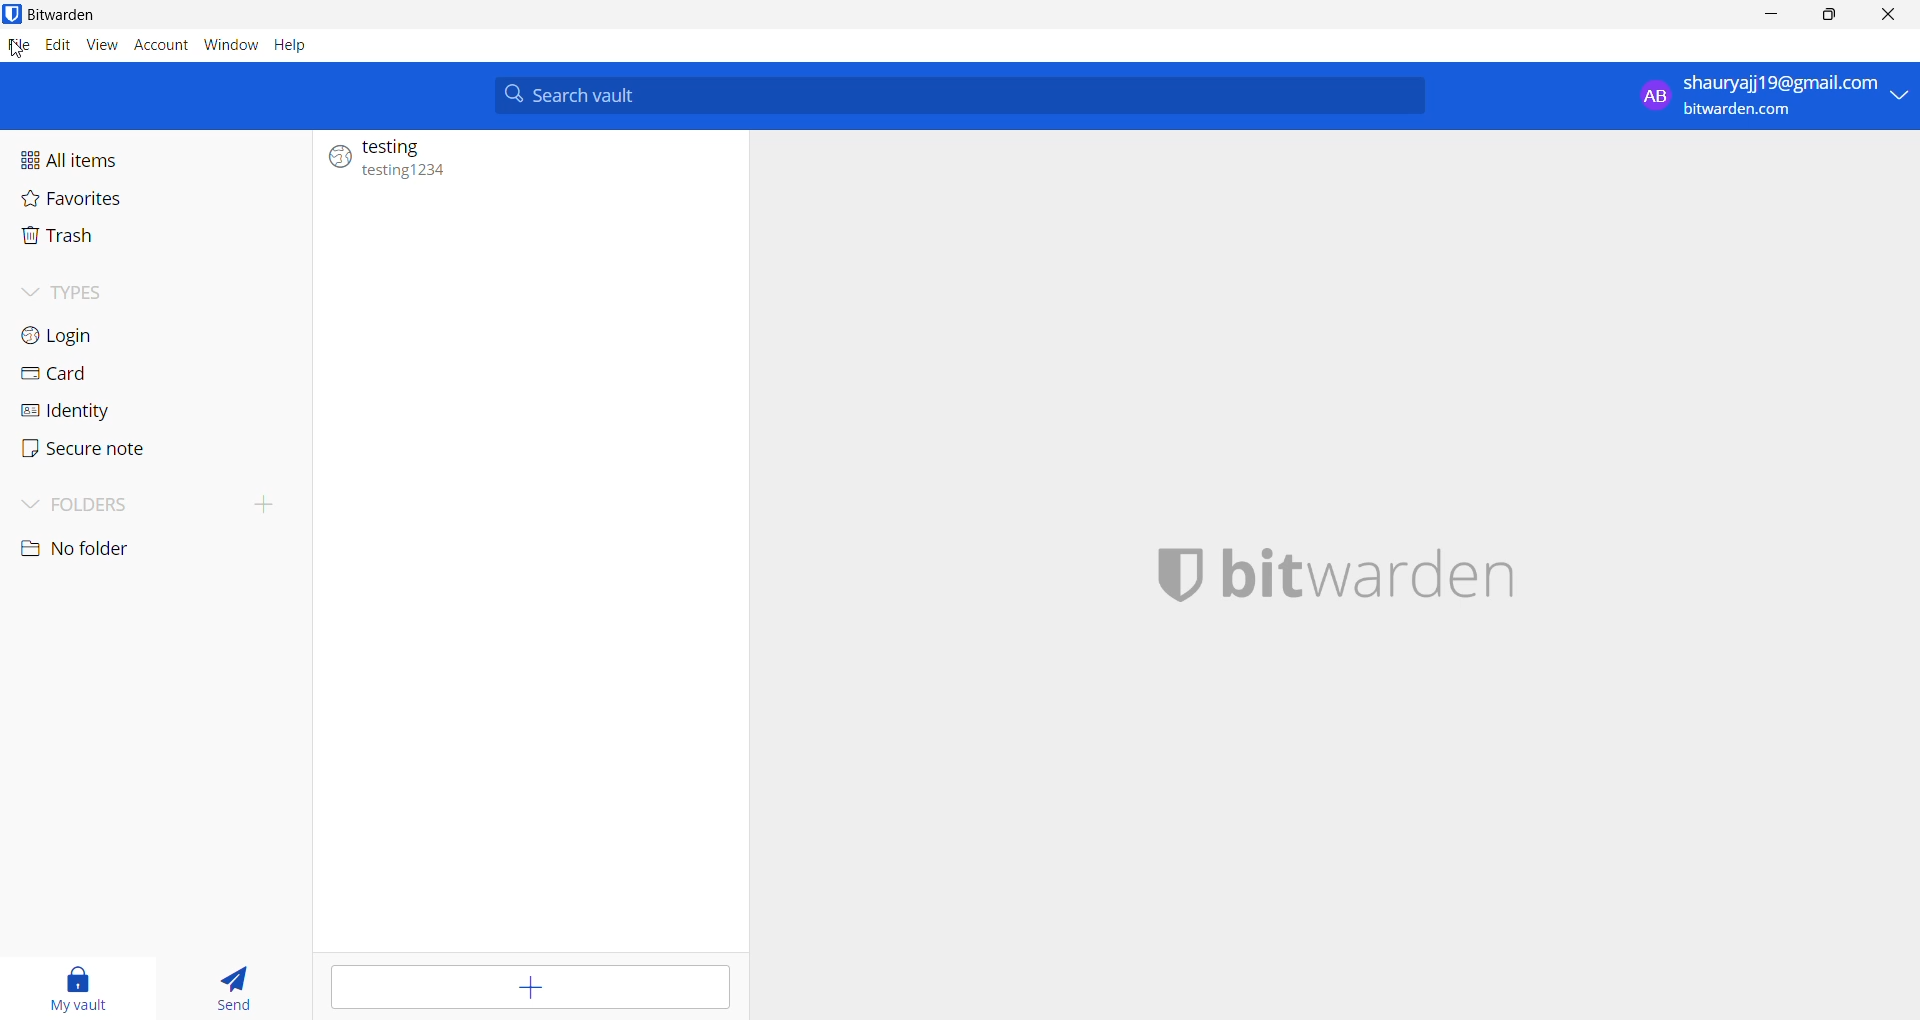 Image resolution: width=1920 pixels, height=1020 pixels. Describe the element at coordinates (16, 52) in the screenshot. I see `cursor` at that location.